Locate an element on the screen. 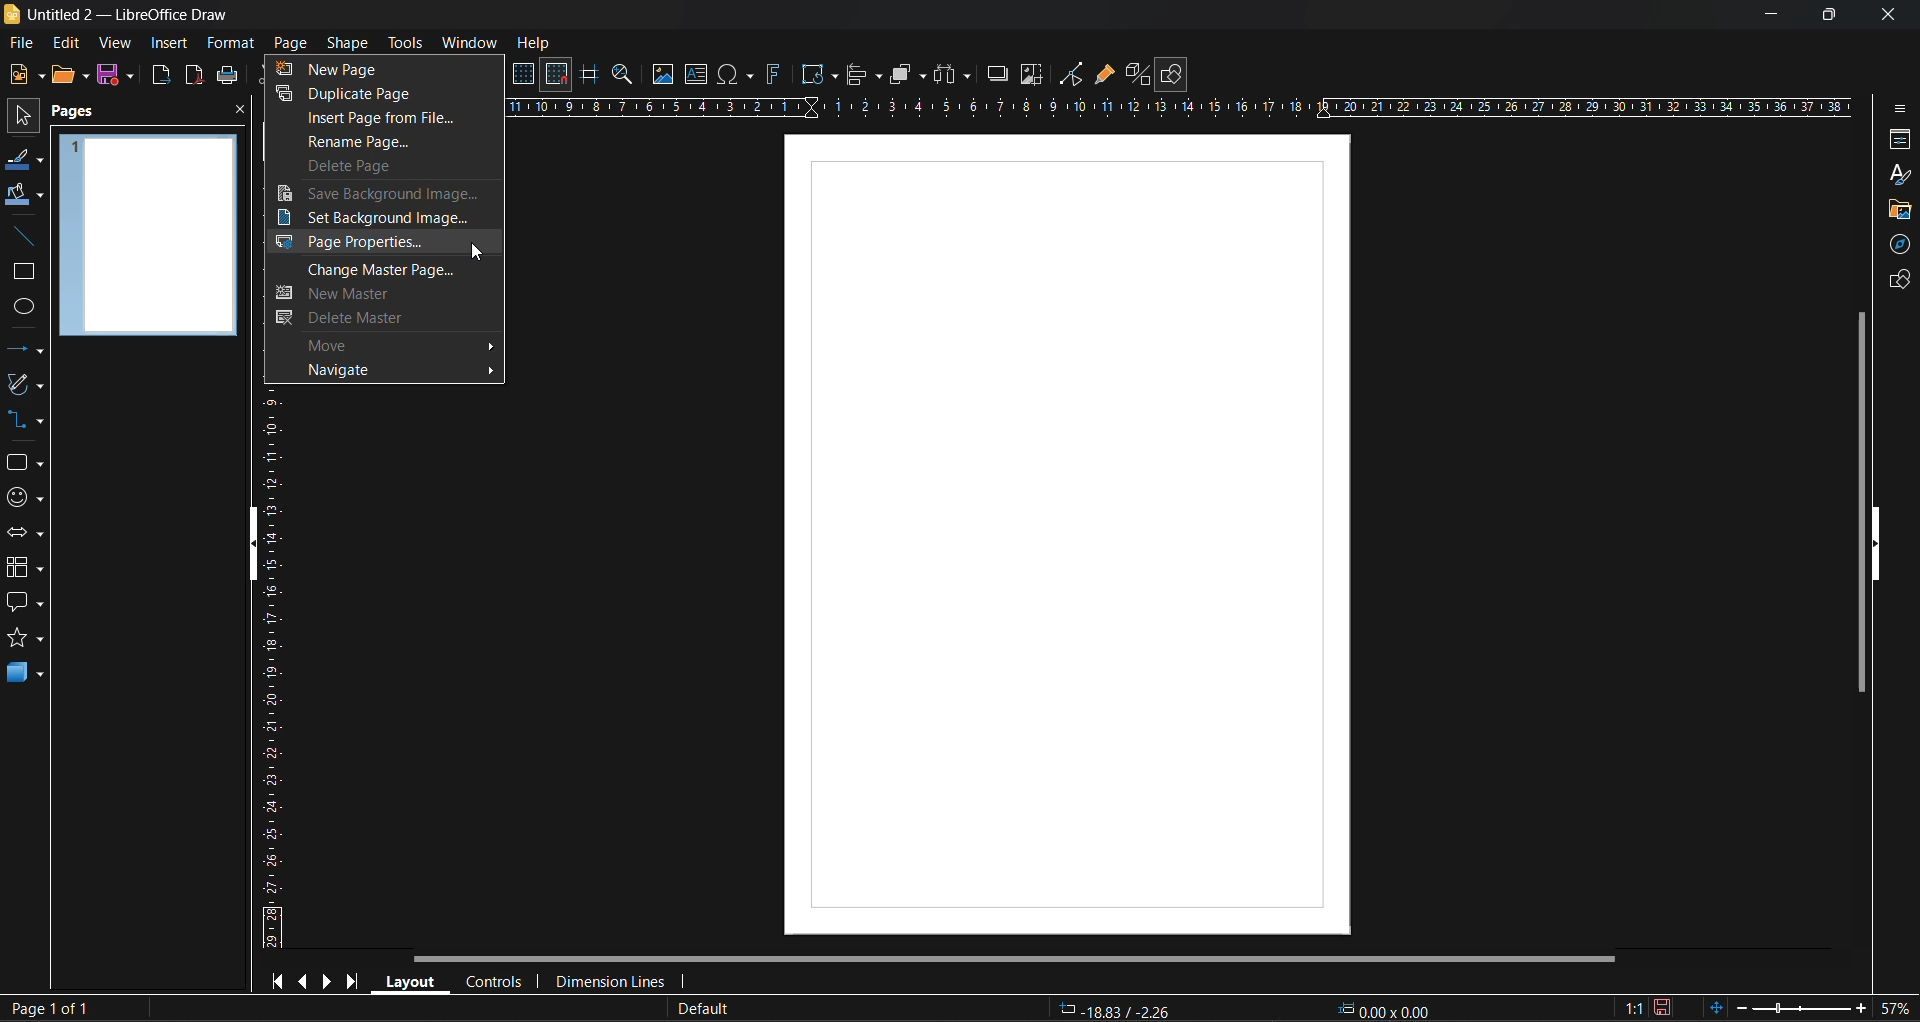  distribute is located at coordinates (951, 75).